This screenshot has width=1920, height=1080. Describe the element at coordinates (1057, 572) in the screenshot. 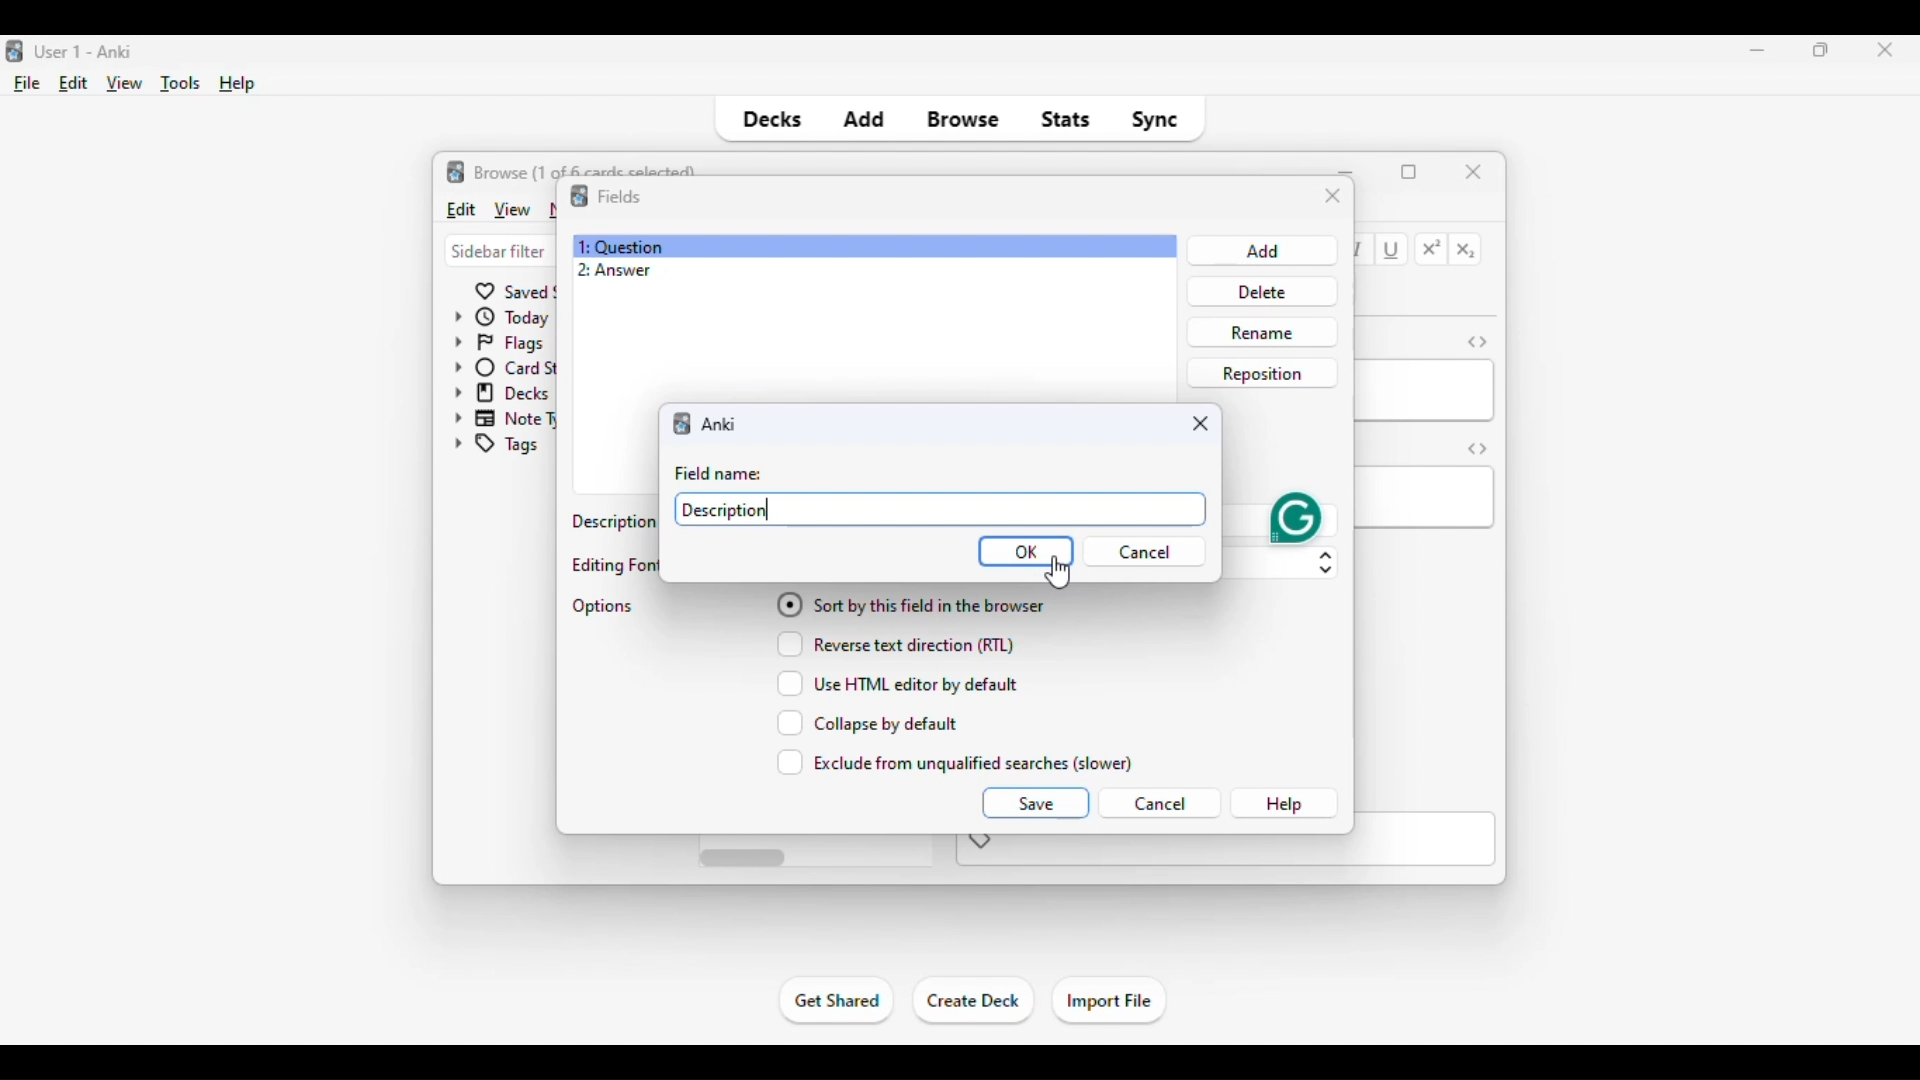

I see `cursor` at that location.